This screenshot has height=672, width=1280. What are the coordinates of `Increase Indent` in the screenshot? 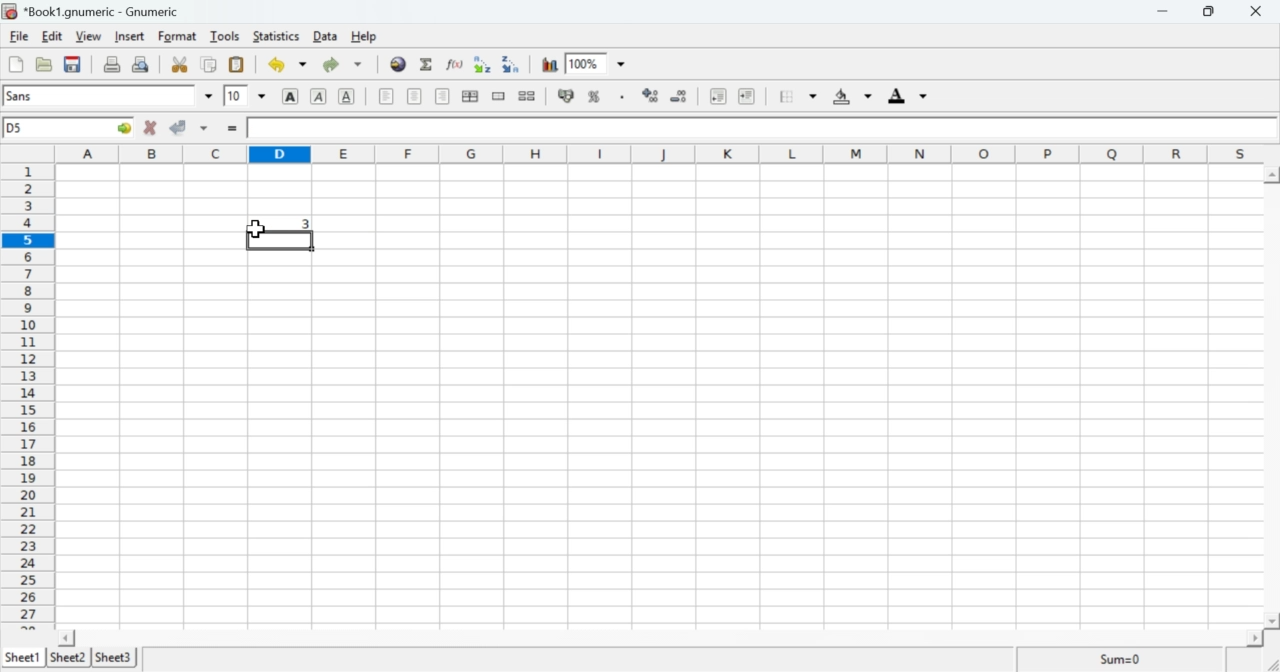 It's located at (747, 95).